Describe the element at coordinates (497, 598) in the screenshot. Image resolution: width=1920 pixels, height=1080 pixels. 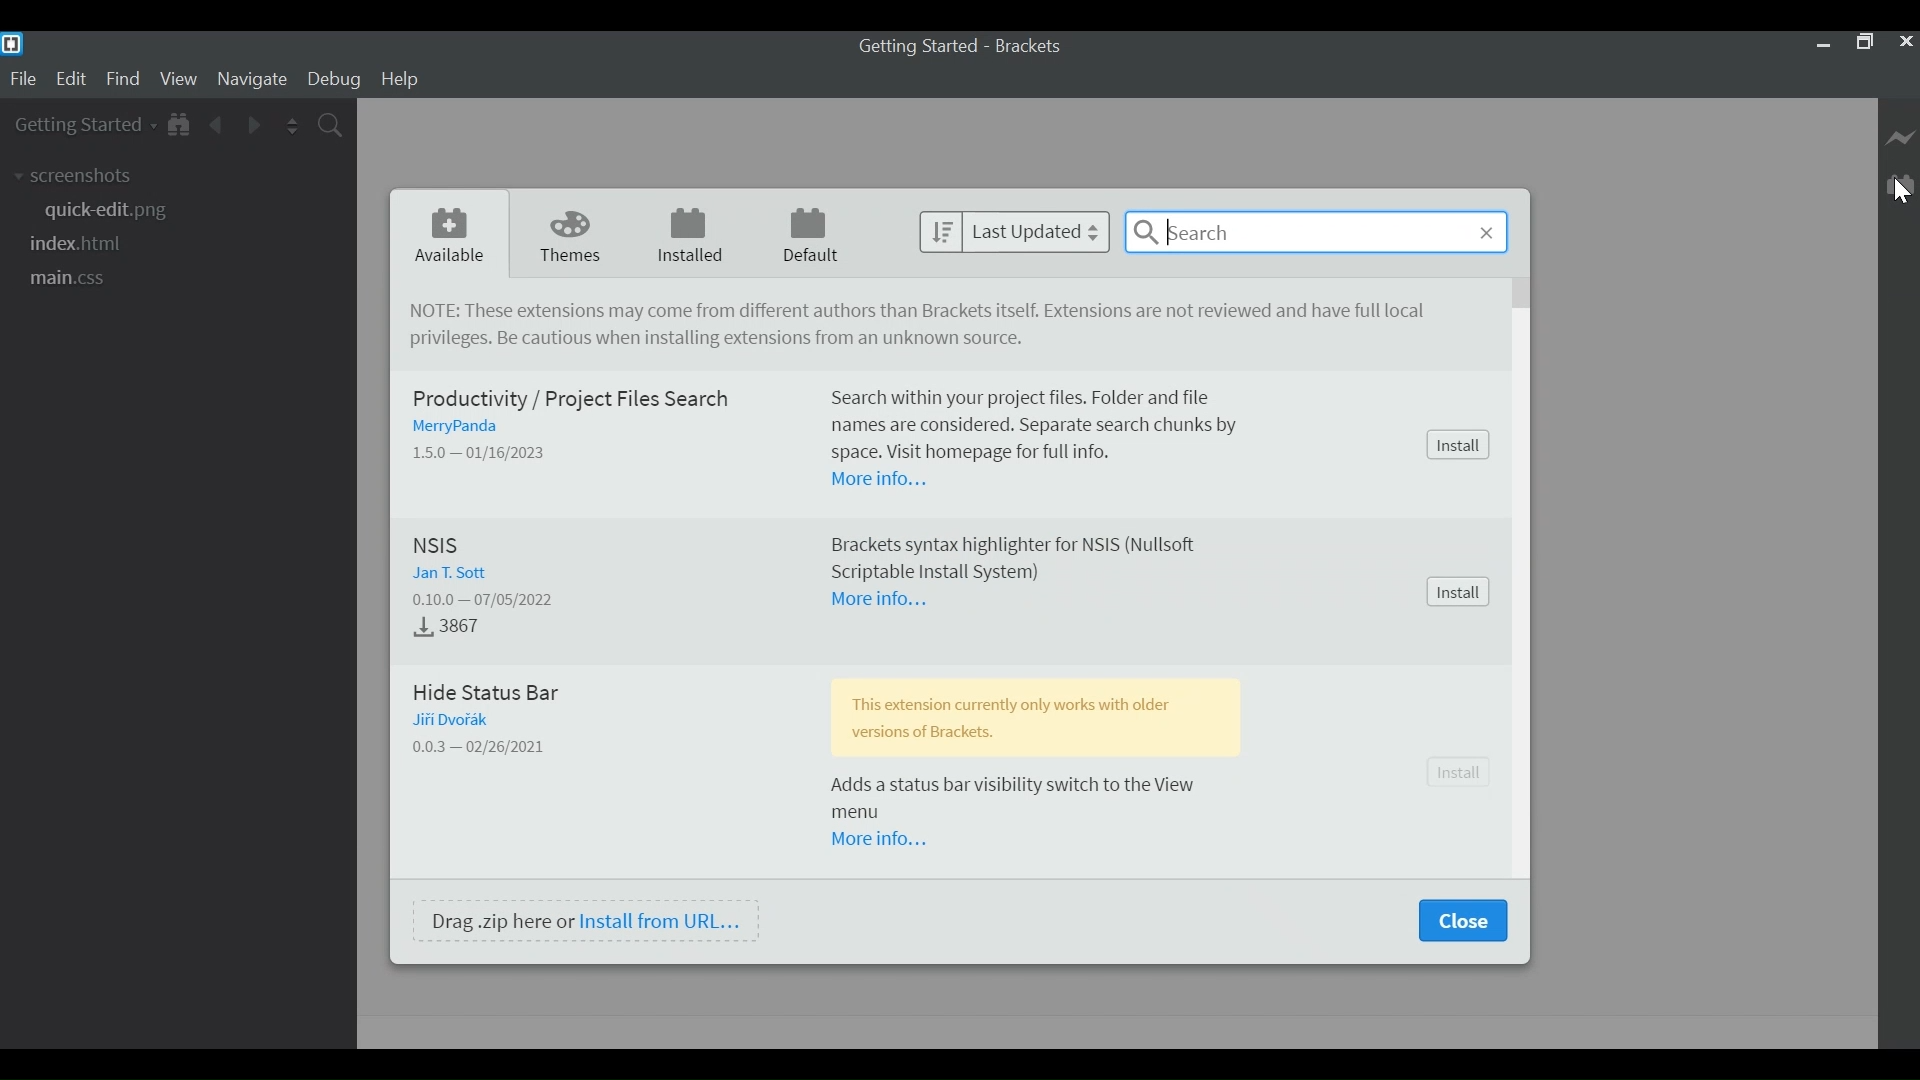
I see `Version - Released Date` at that location.